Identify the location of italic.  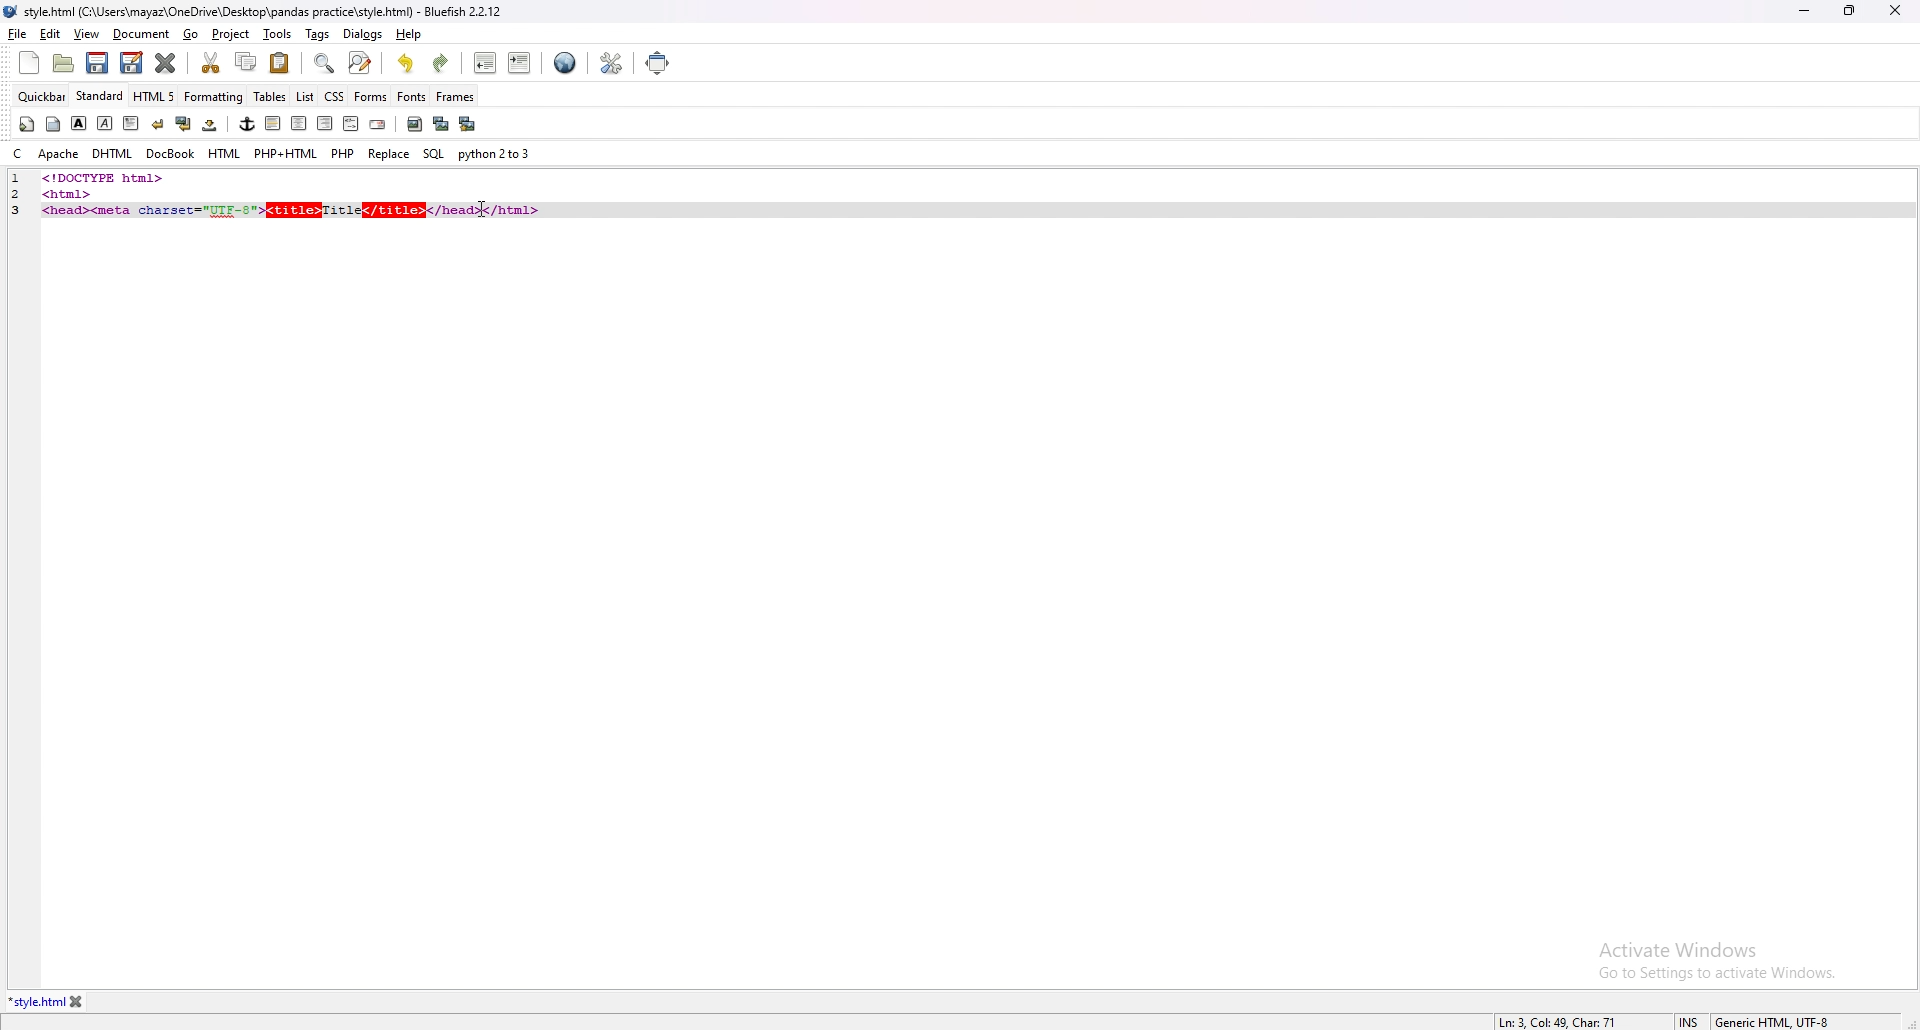
(106, 122).